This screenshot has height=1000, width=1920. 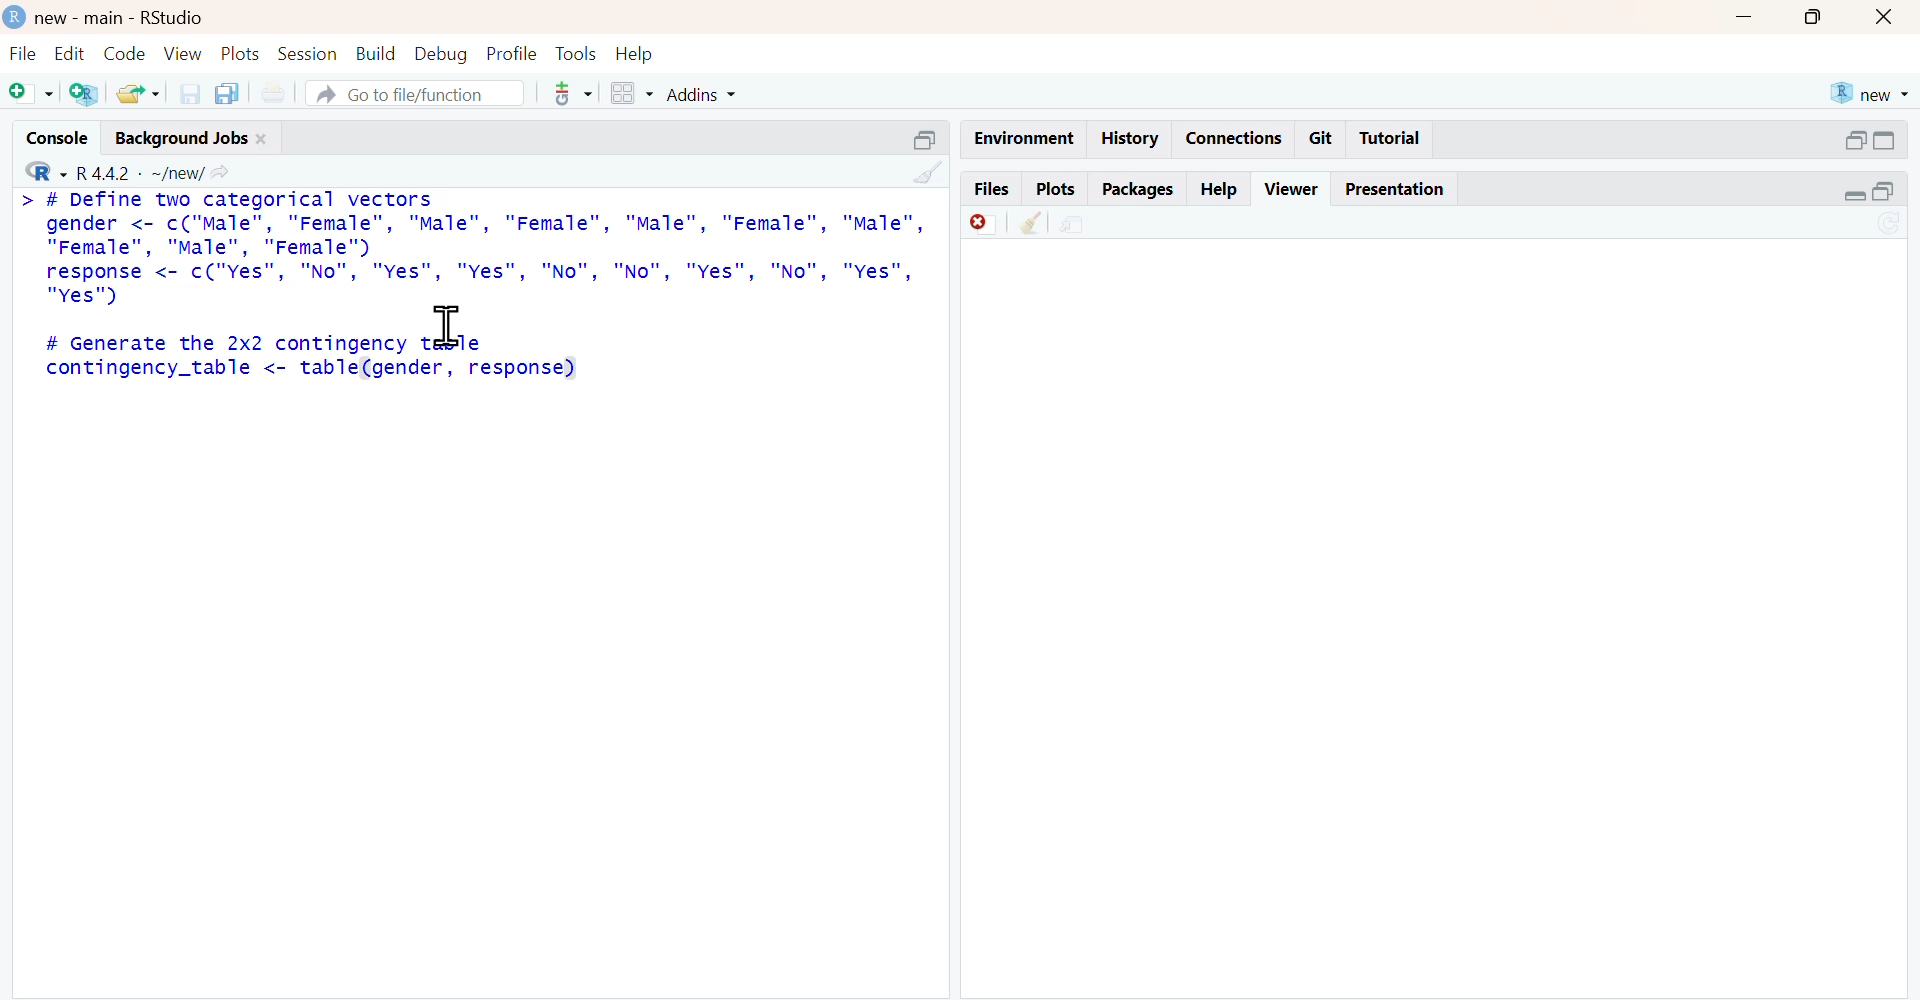 I want to click on R 4.4.2 ~/new/, so click(x=141, y=174).